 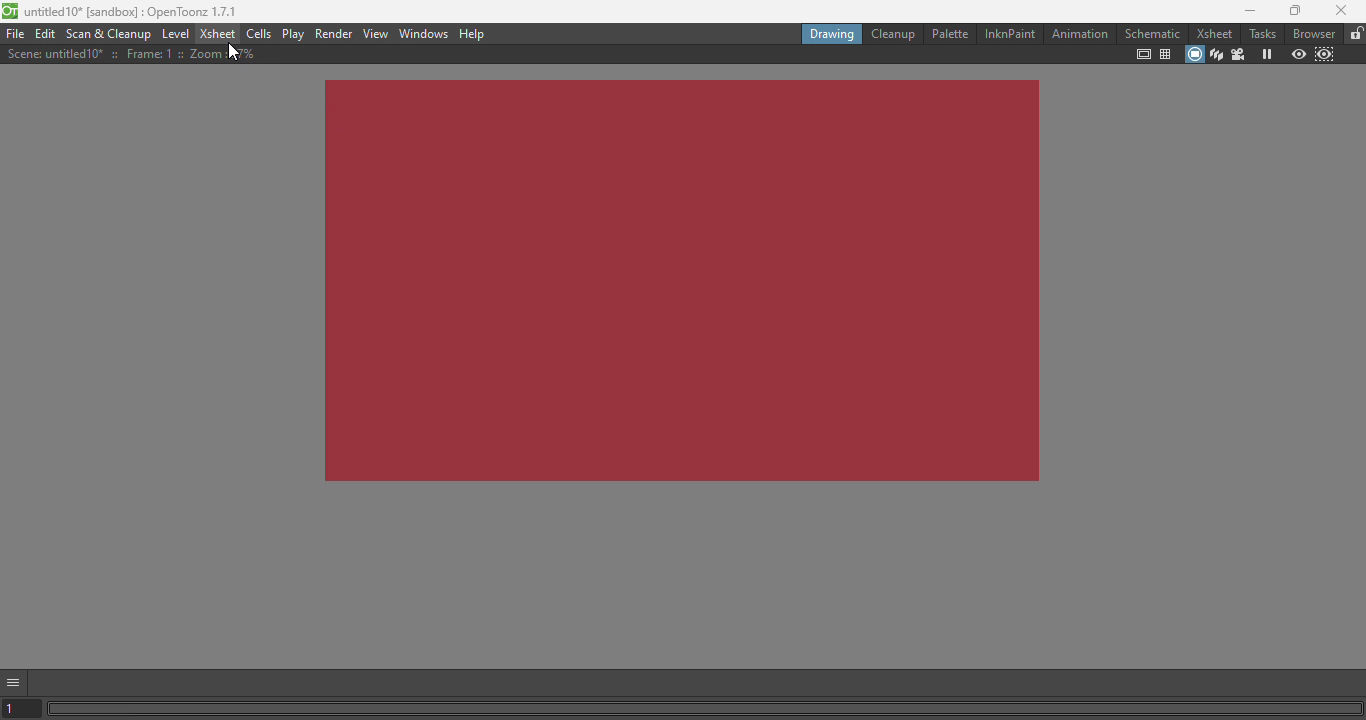 I want to click on cursor, so click(x=232, y=54).